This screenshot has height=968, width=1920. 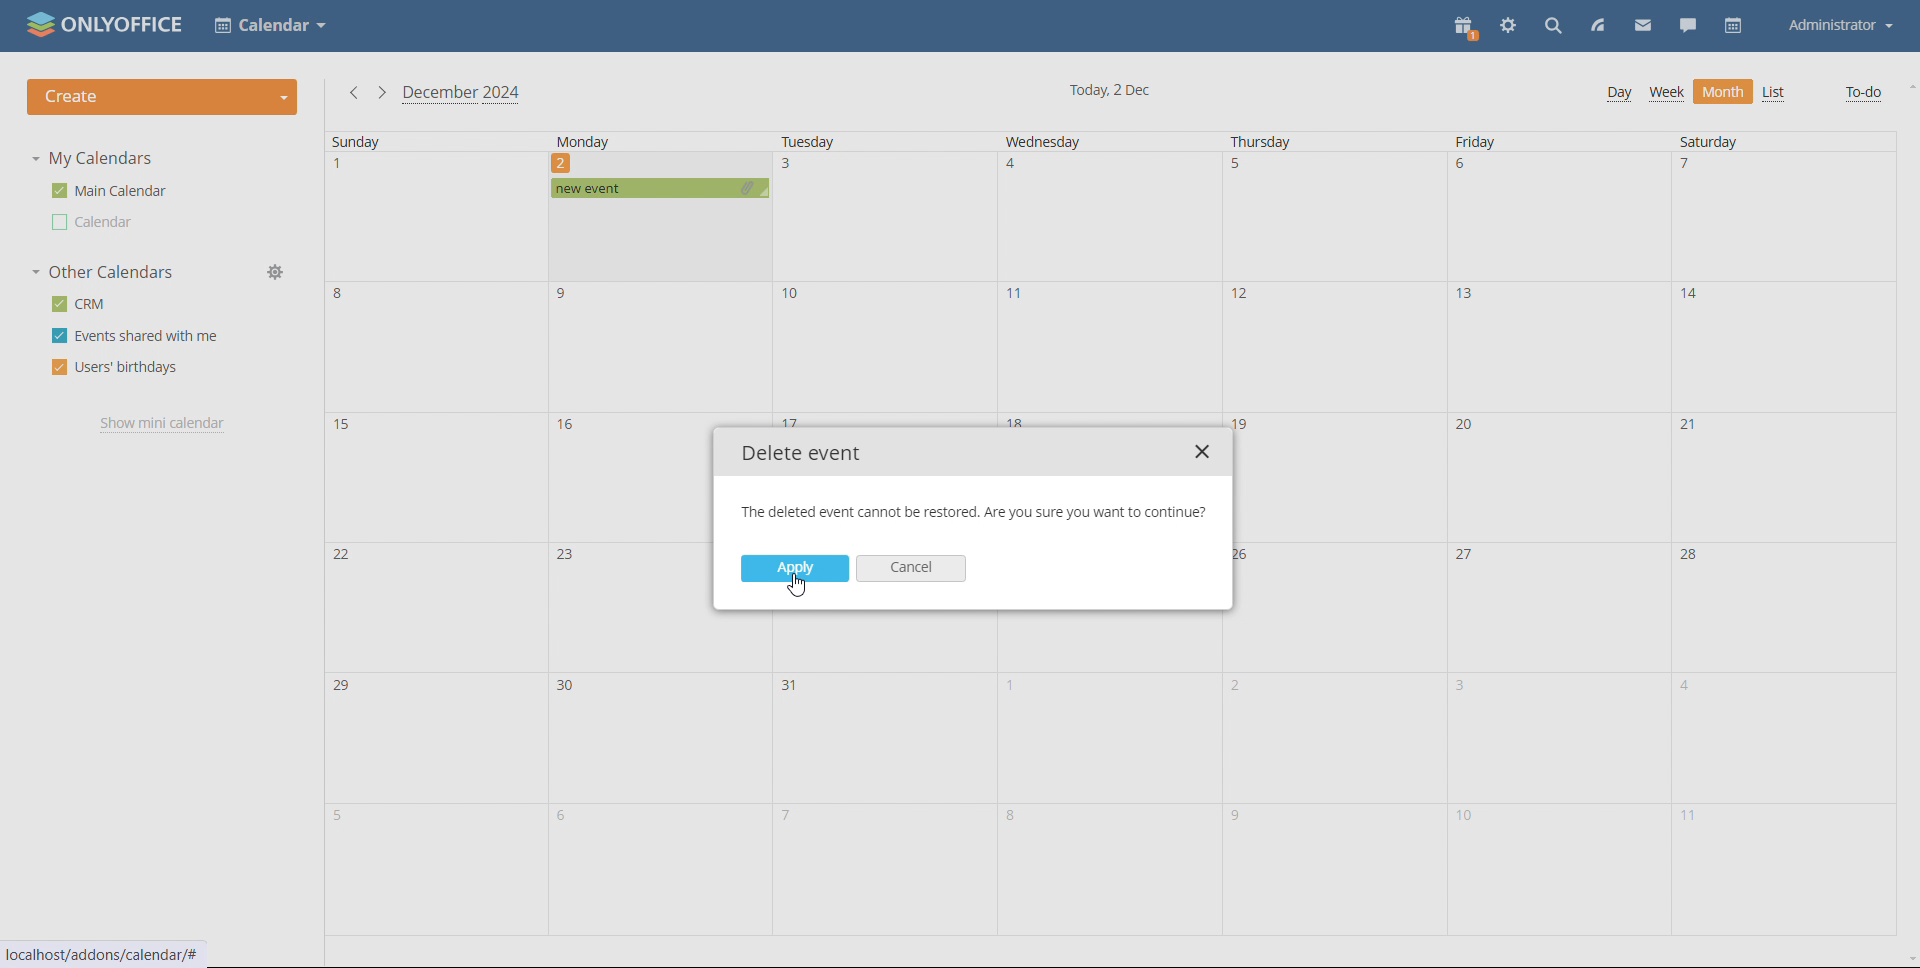 I want to click on Sunday, so click(x=355, y=142).